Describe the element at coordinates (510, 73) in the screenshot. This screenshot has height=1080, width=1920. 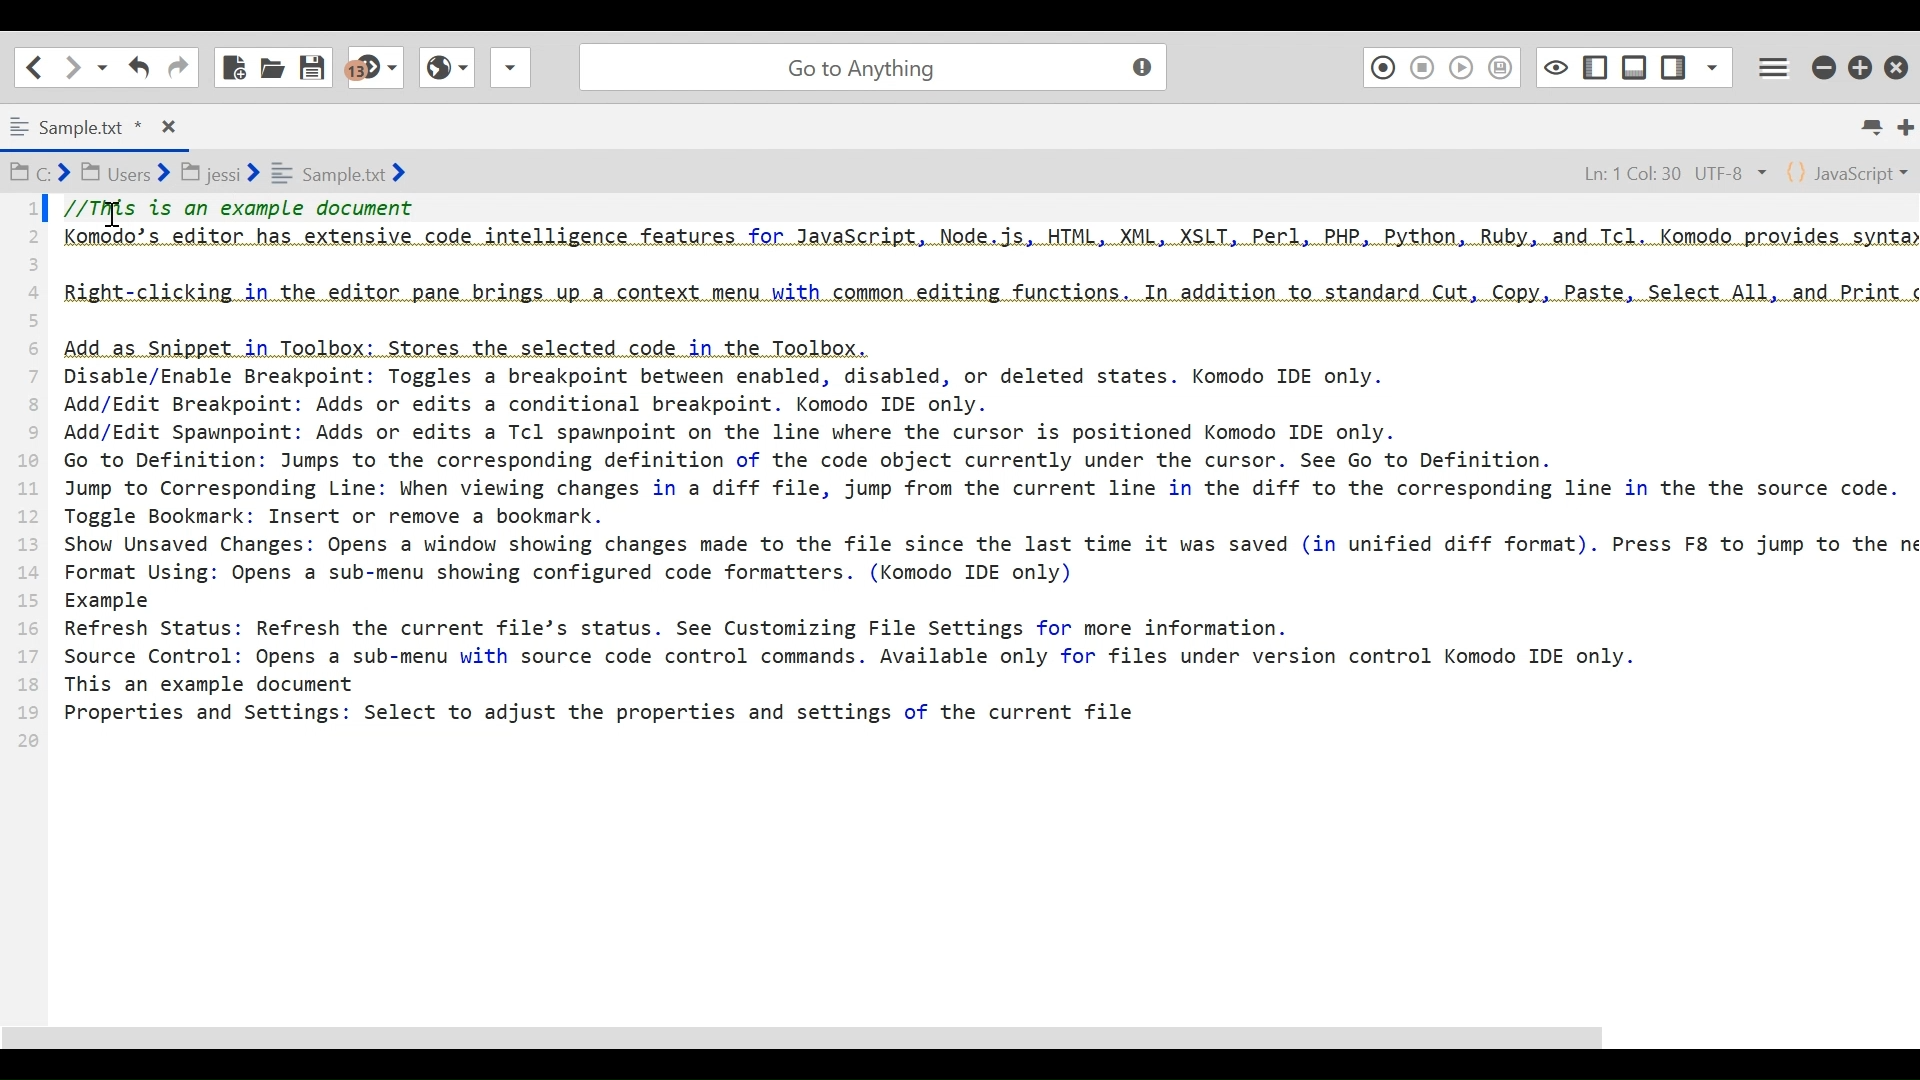
I see `dropdown` at that location.